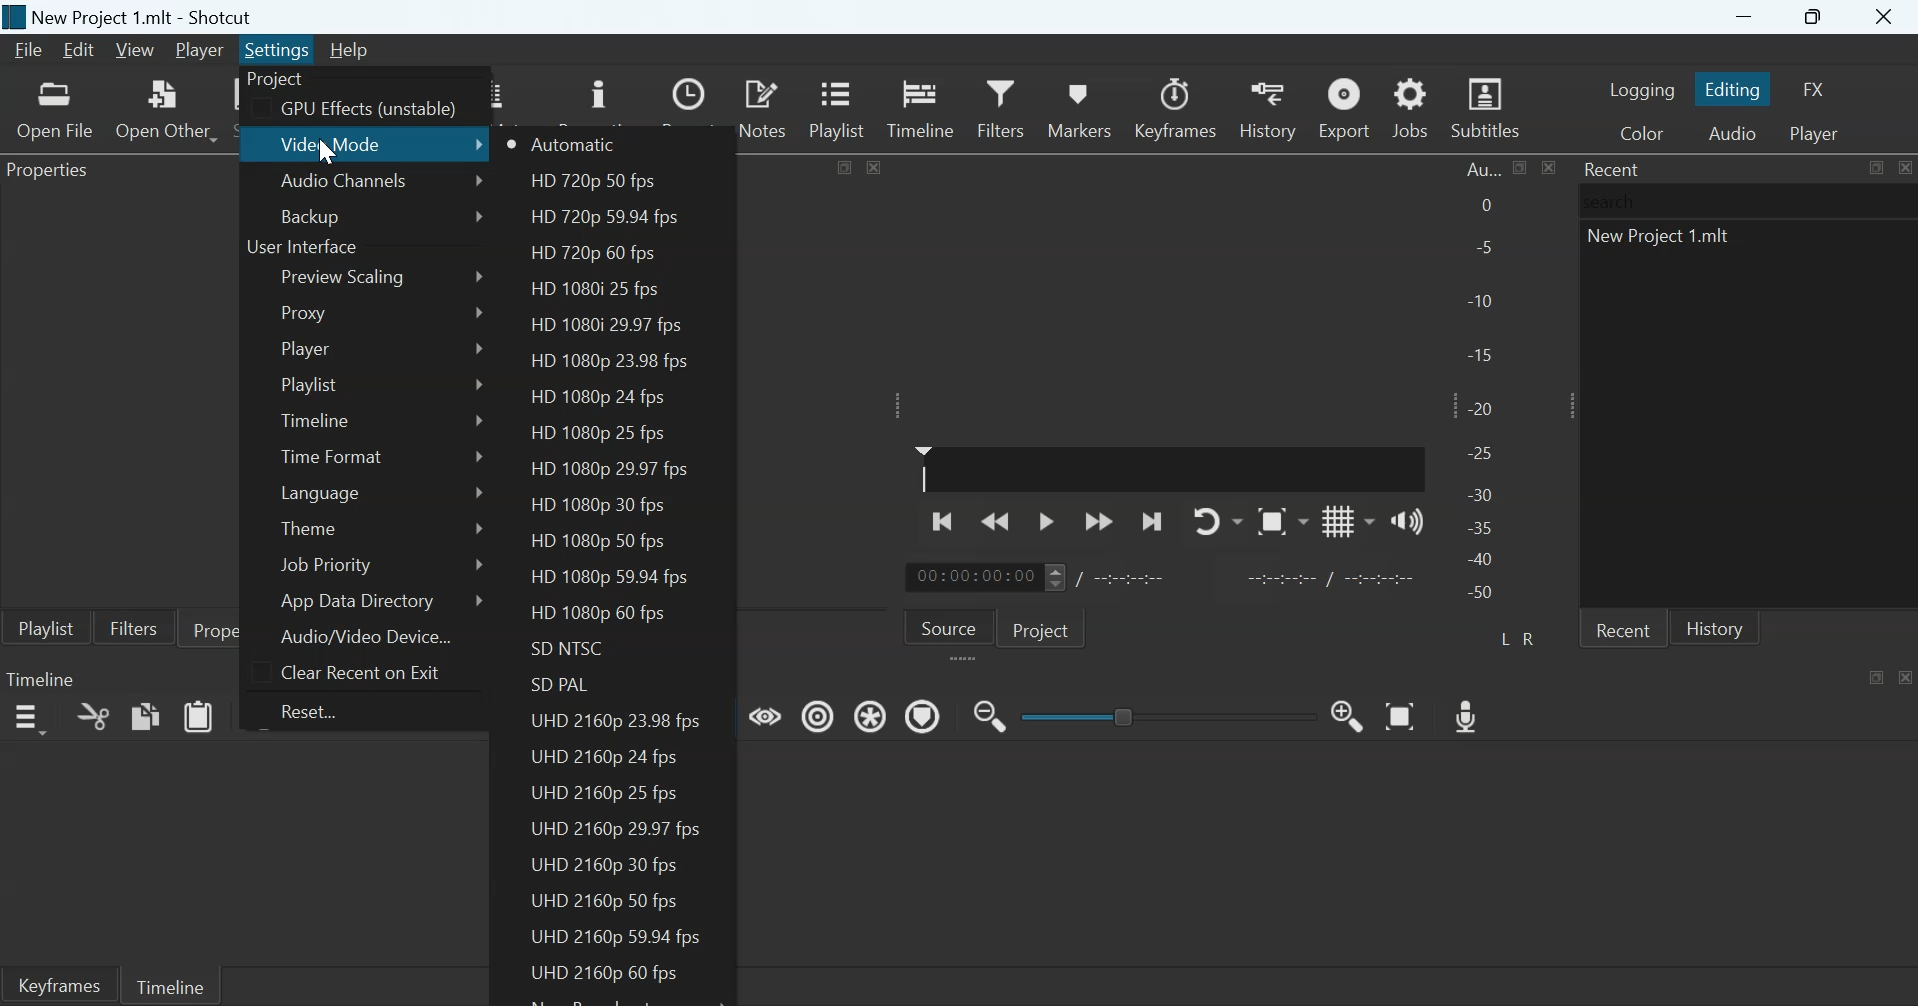 The width and height of the screenshot is (1918, 1006). What do you see at coordinates (923, 715) in the screenshot?
I see `Ripple markers` at bounding box center [923, 715].